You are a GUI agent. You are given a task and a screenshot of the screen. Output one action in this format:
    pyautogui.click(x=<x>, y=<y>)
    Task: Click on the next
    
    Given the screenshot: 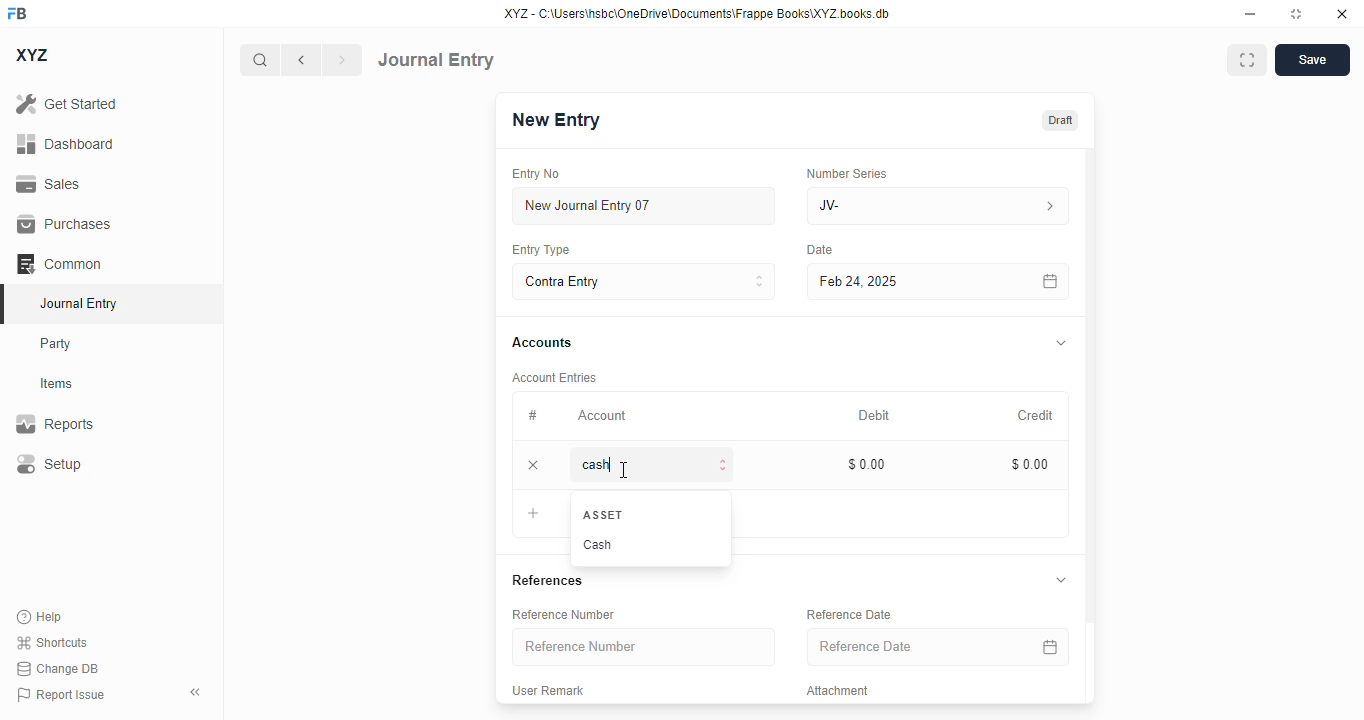 What is the action you would take?
    pyautogui.click(x=343, y=60)
    